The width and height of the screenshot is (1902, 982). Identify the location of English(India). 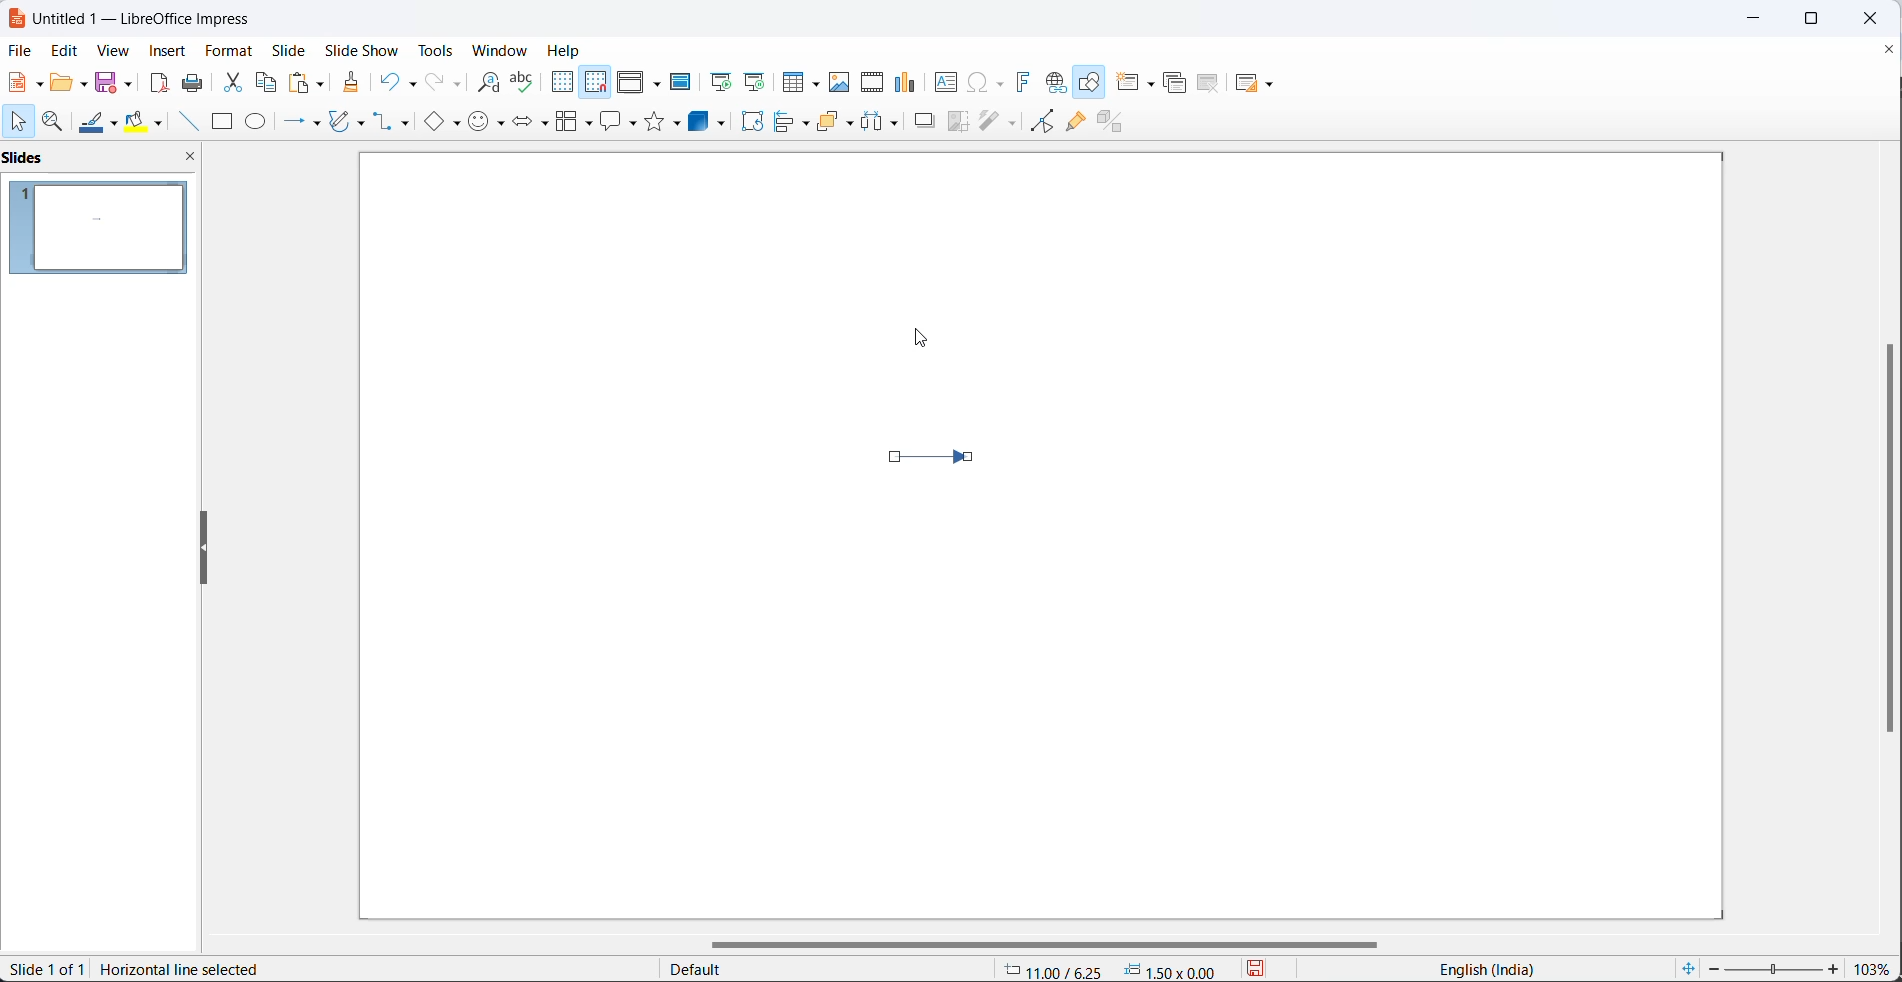
(1477, 970).